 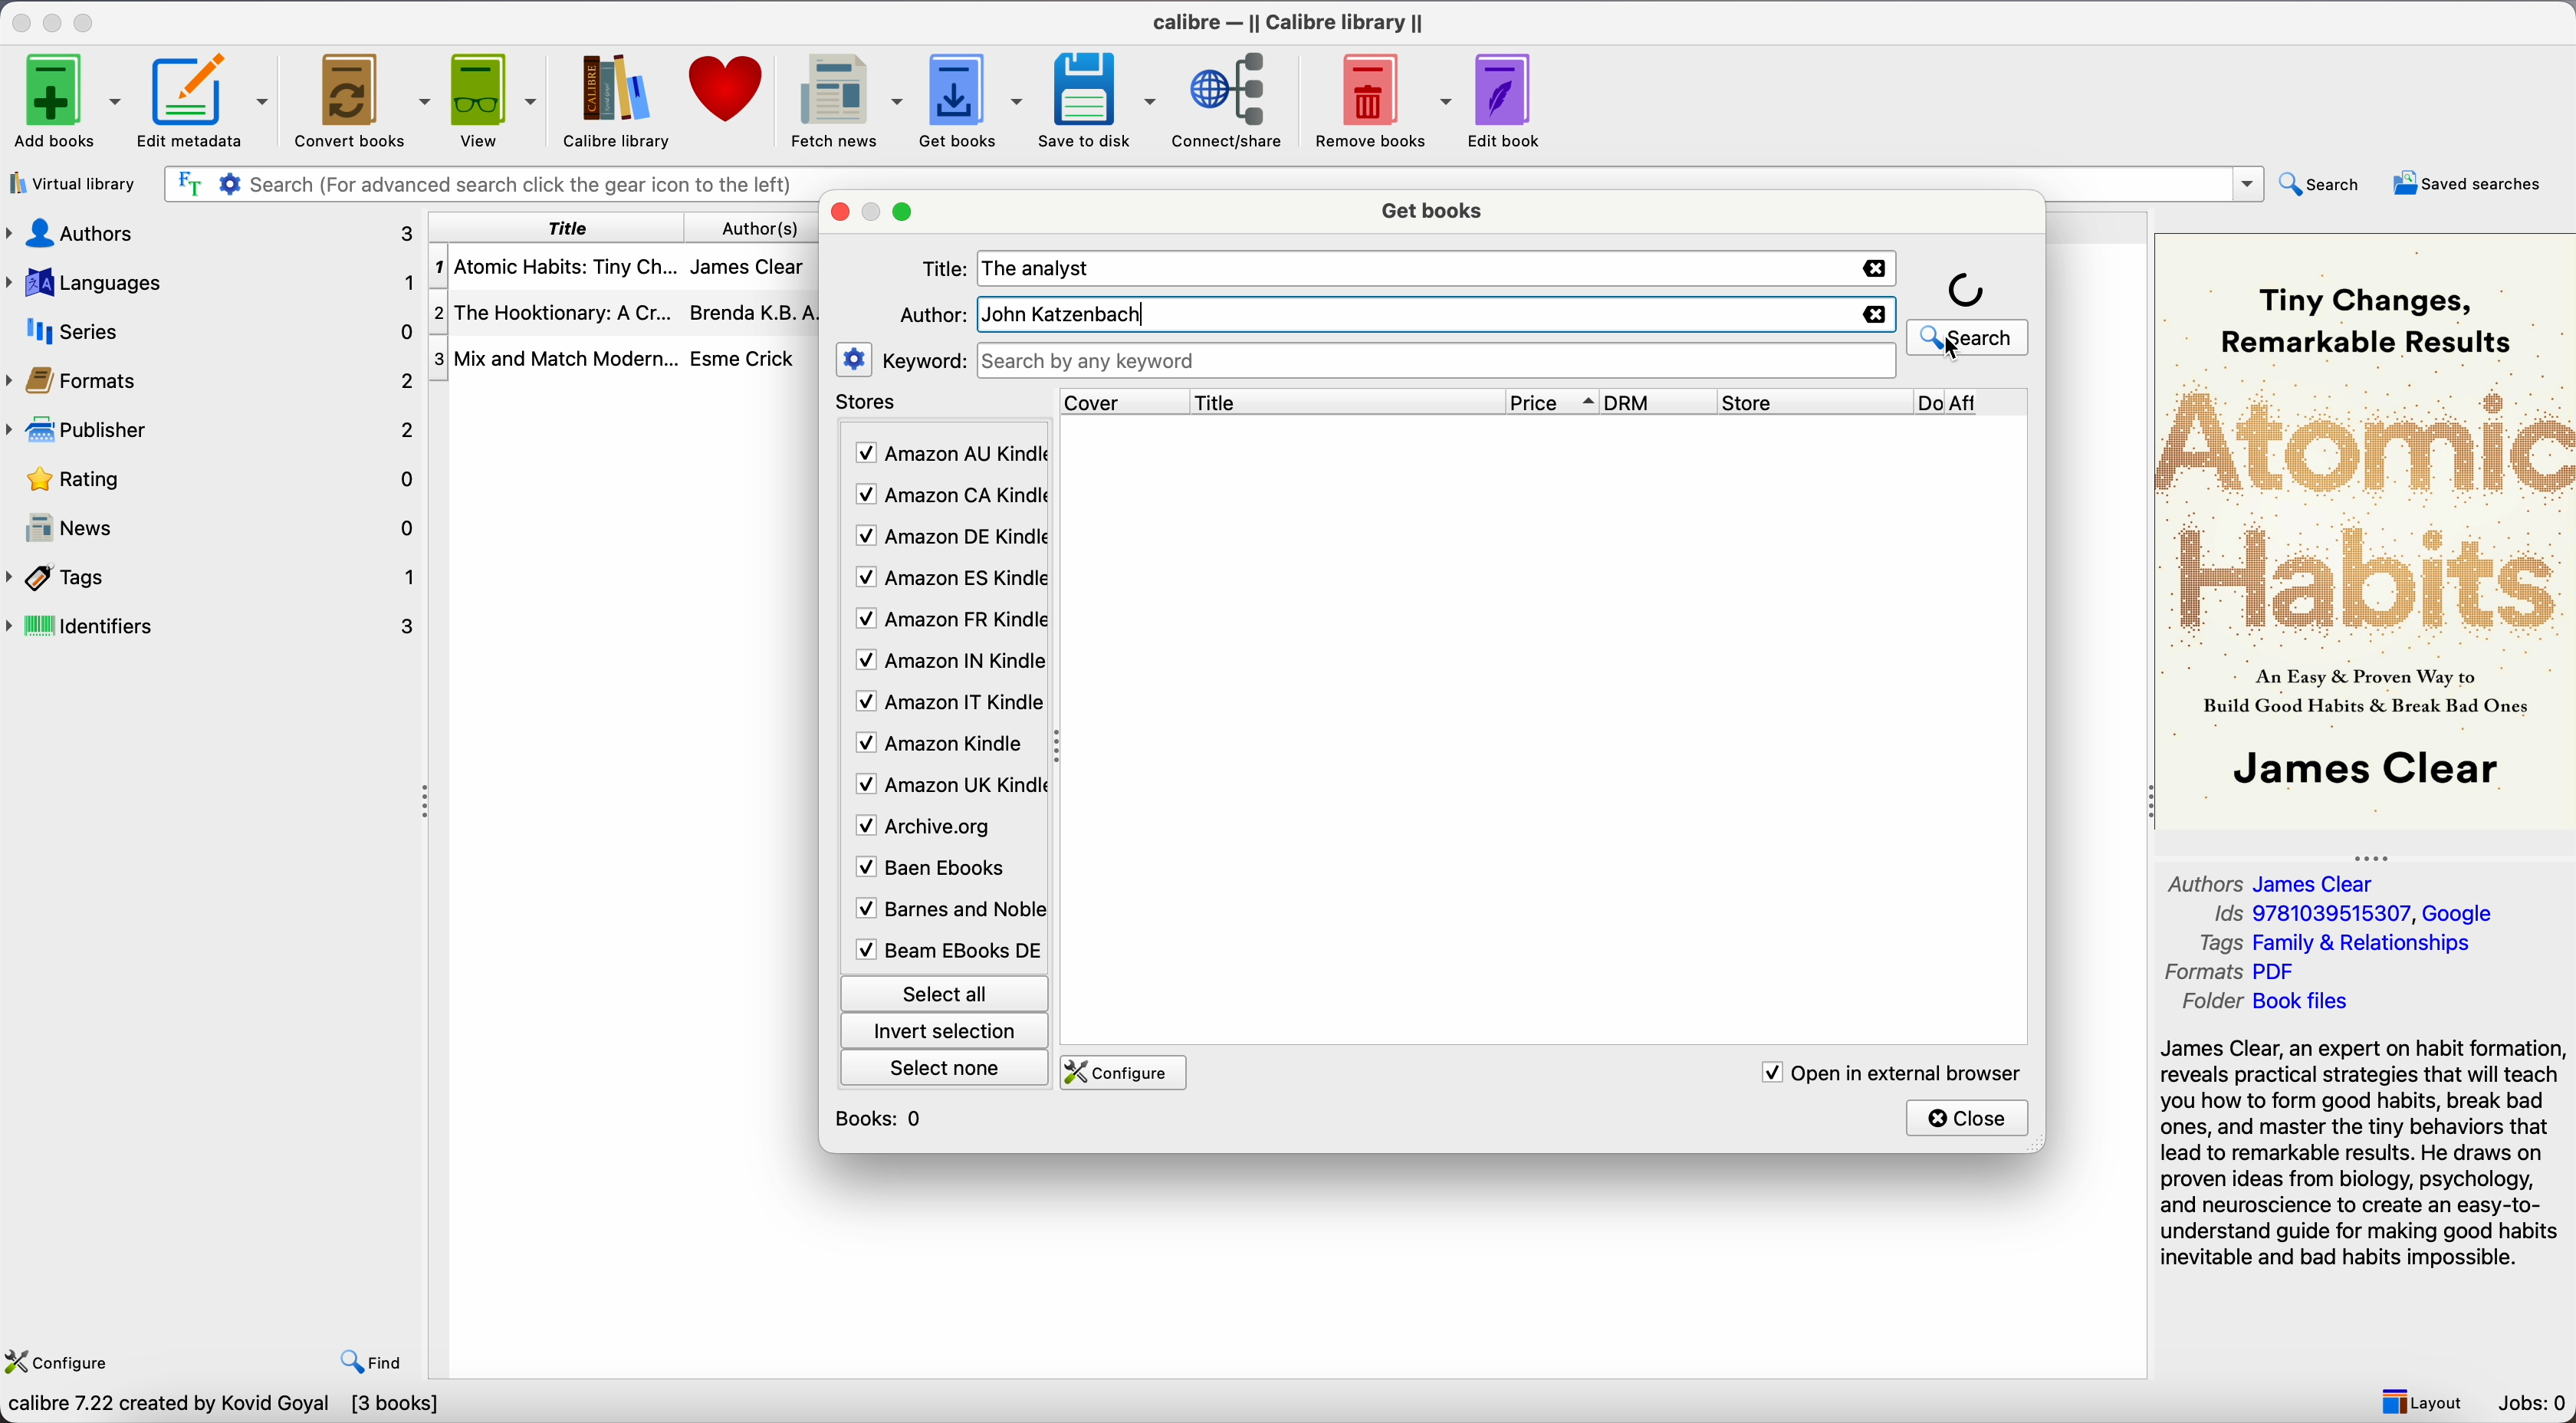 I want to click on select none, so click(x=947, y=1072).